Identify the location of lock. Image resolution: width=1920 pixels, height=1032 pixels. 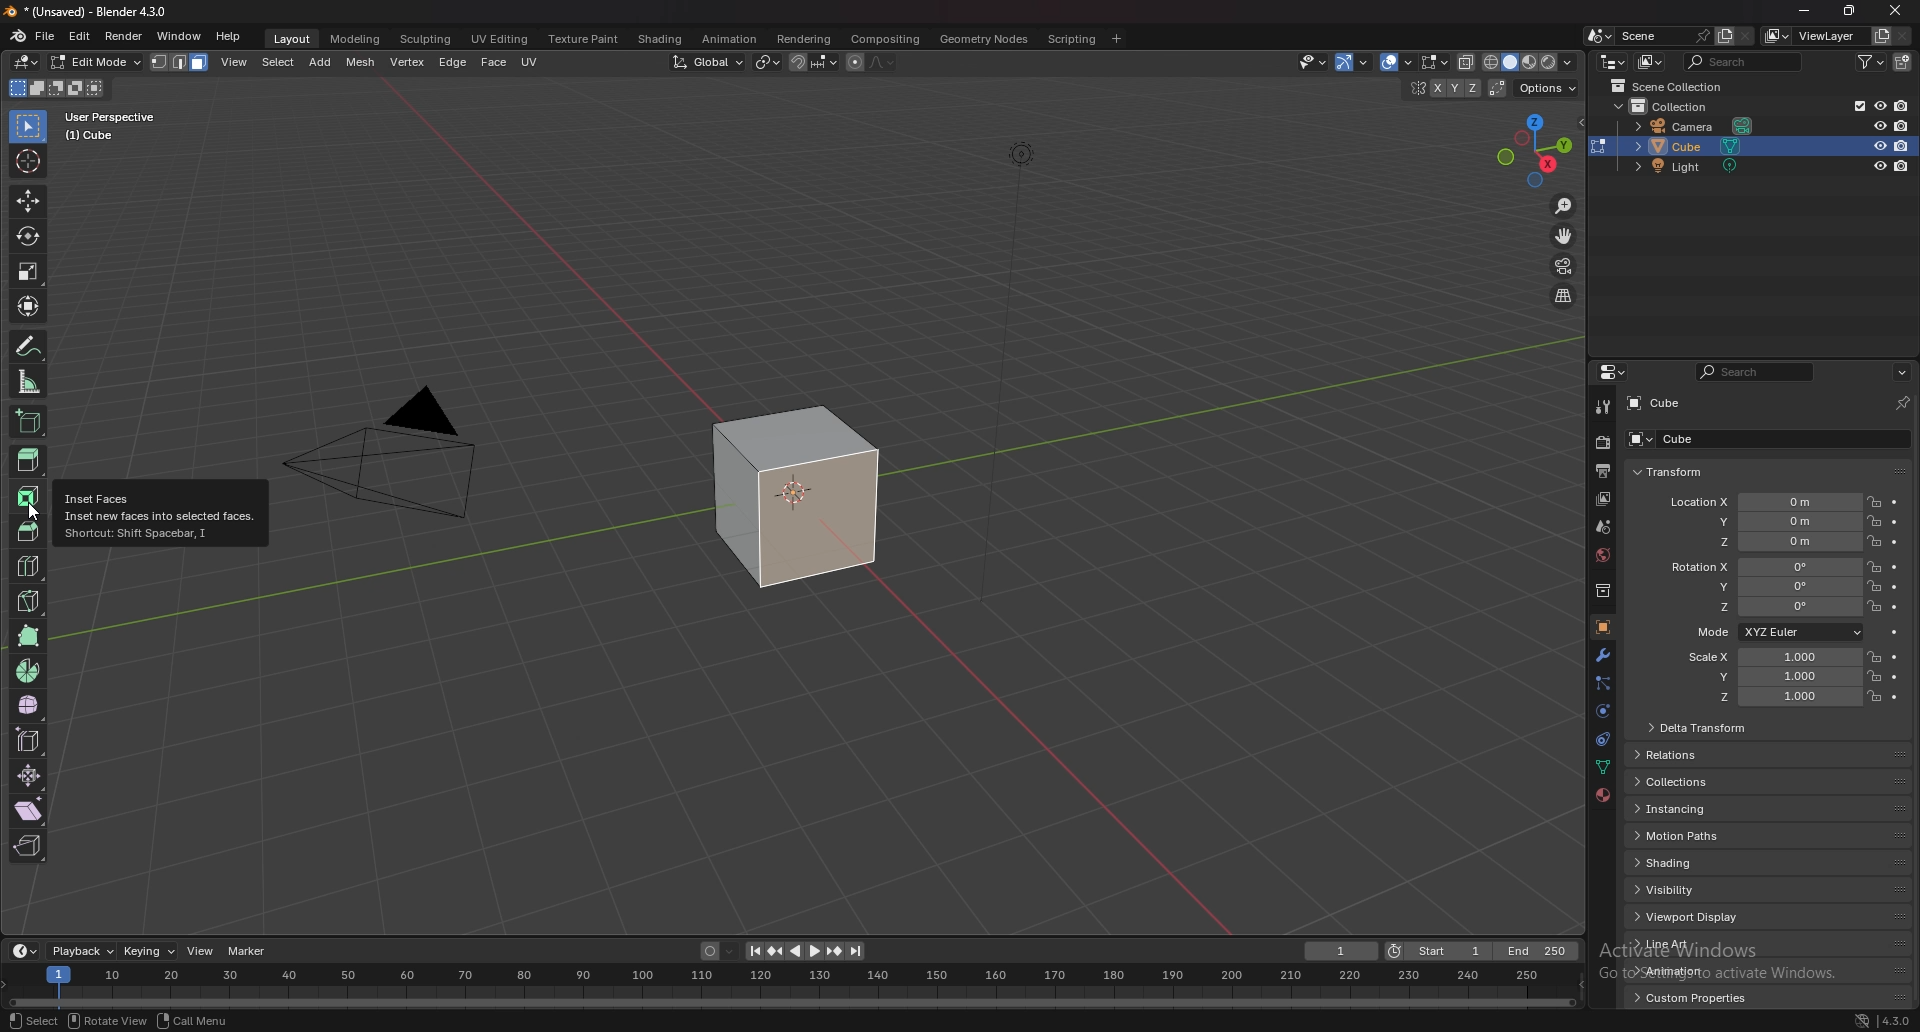
(1874, 696).